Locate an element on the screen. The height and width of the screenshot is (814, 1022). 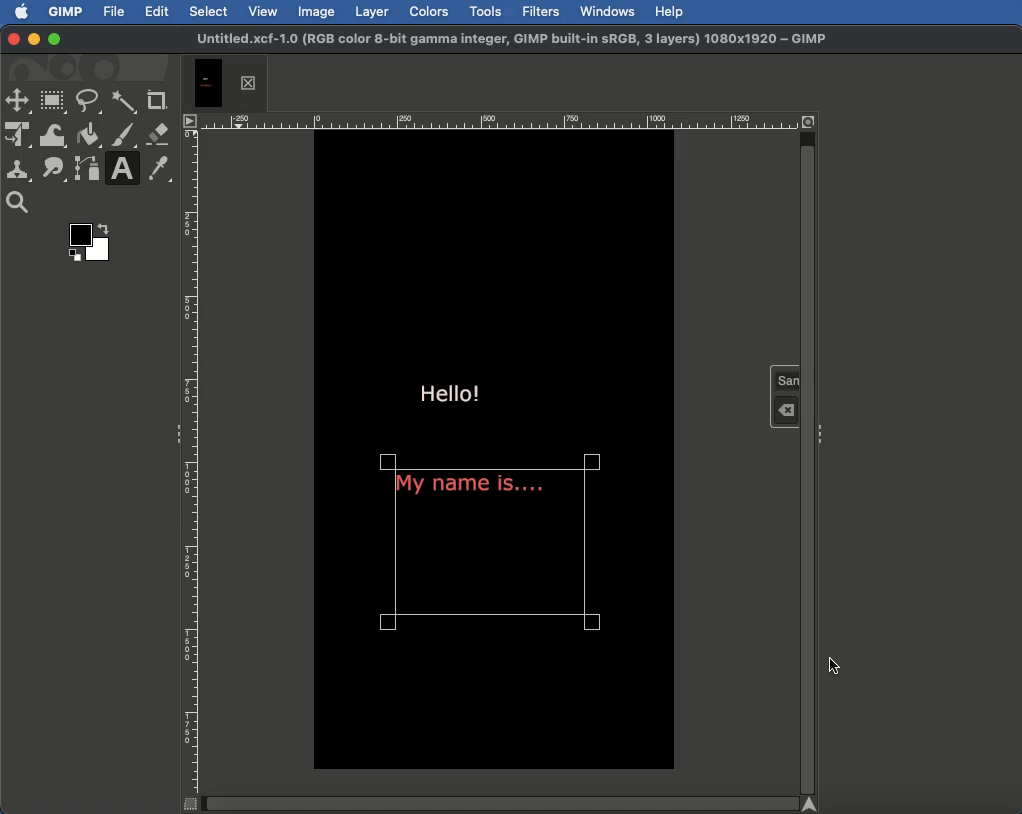
Maximize is located at coordinates (56, 41).